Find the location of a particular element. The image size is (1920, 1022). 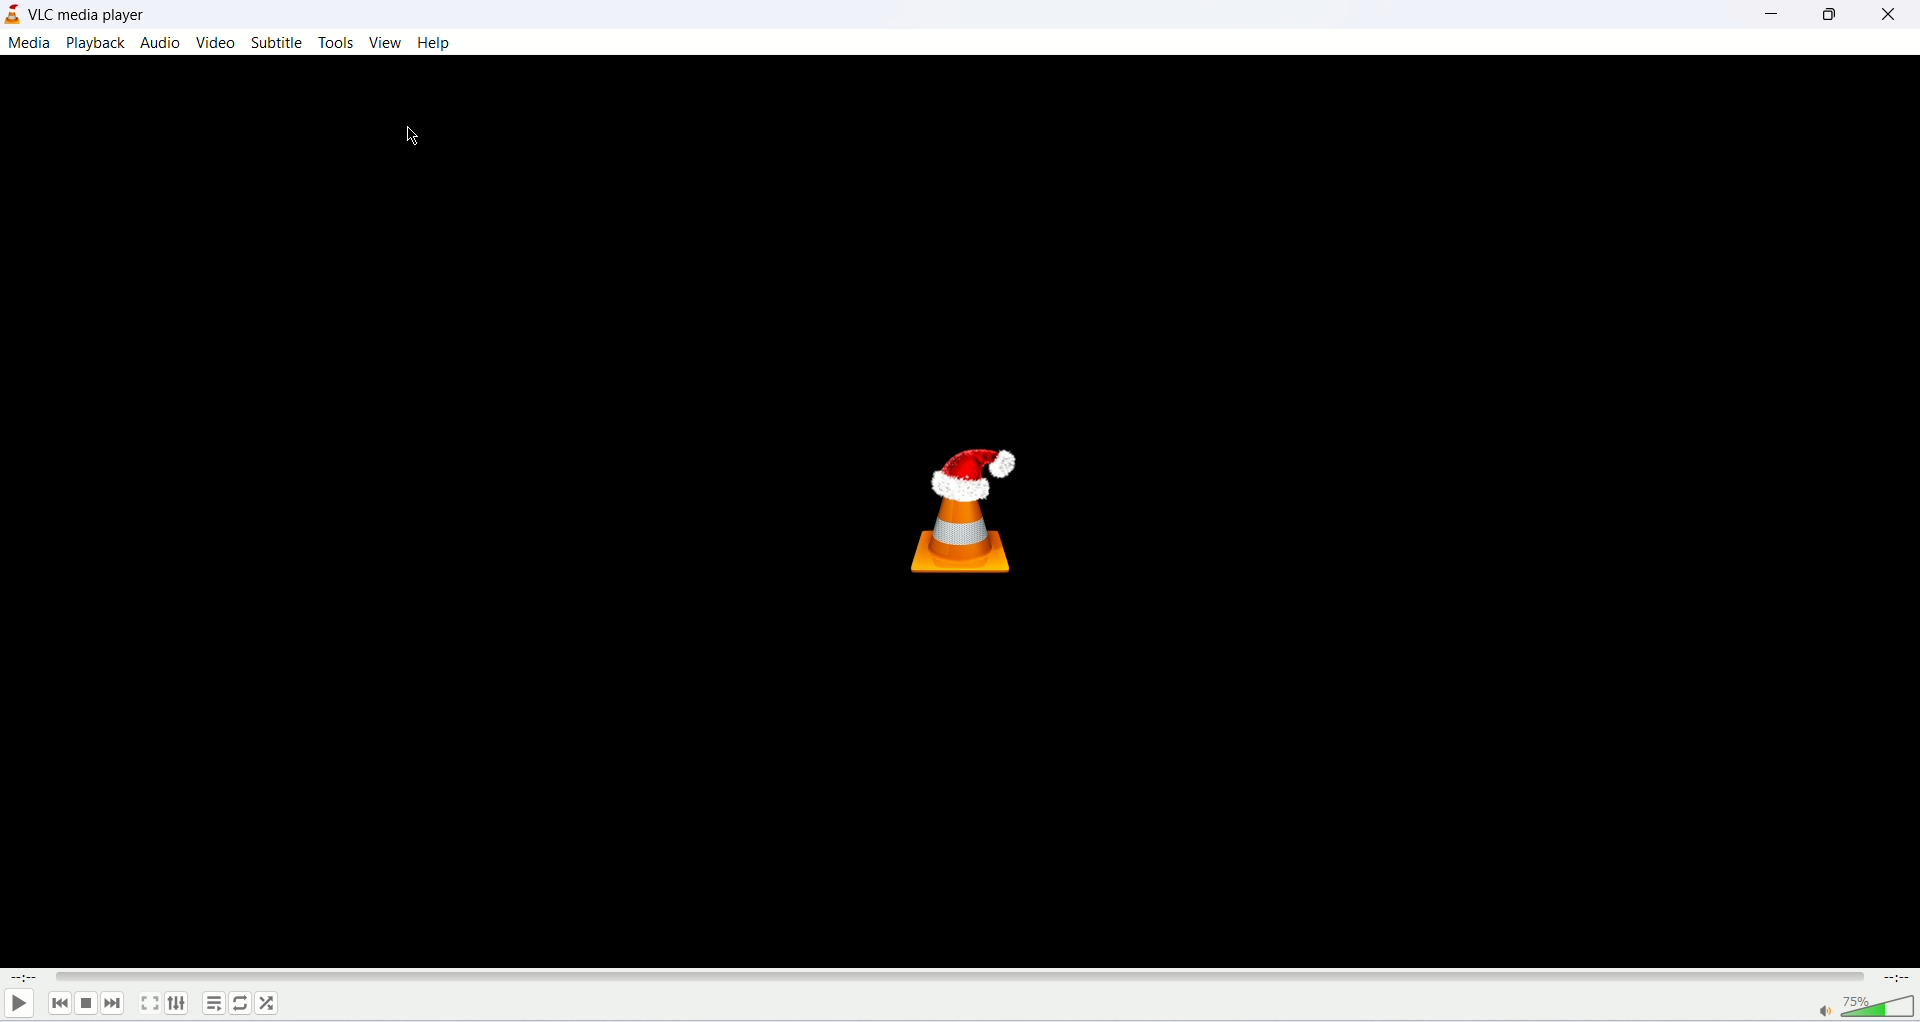

total time is located at coordinates (1894, 978).